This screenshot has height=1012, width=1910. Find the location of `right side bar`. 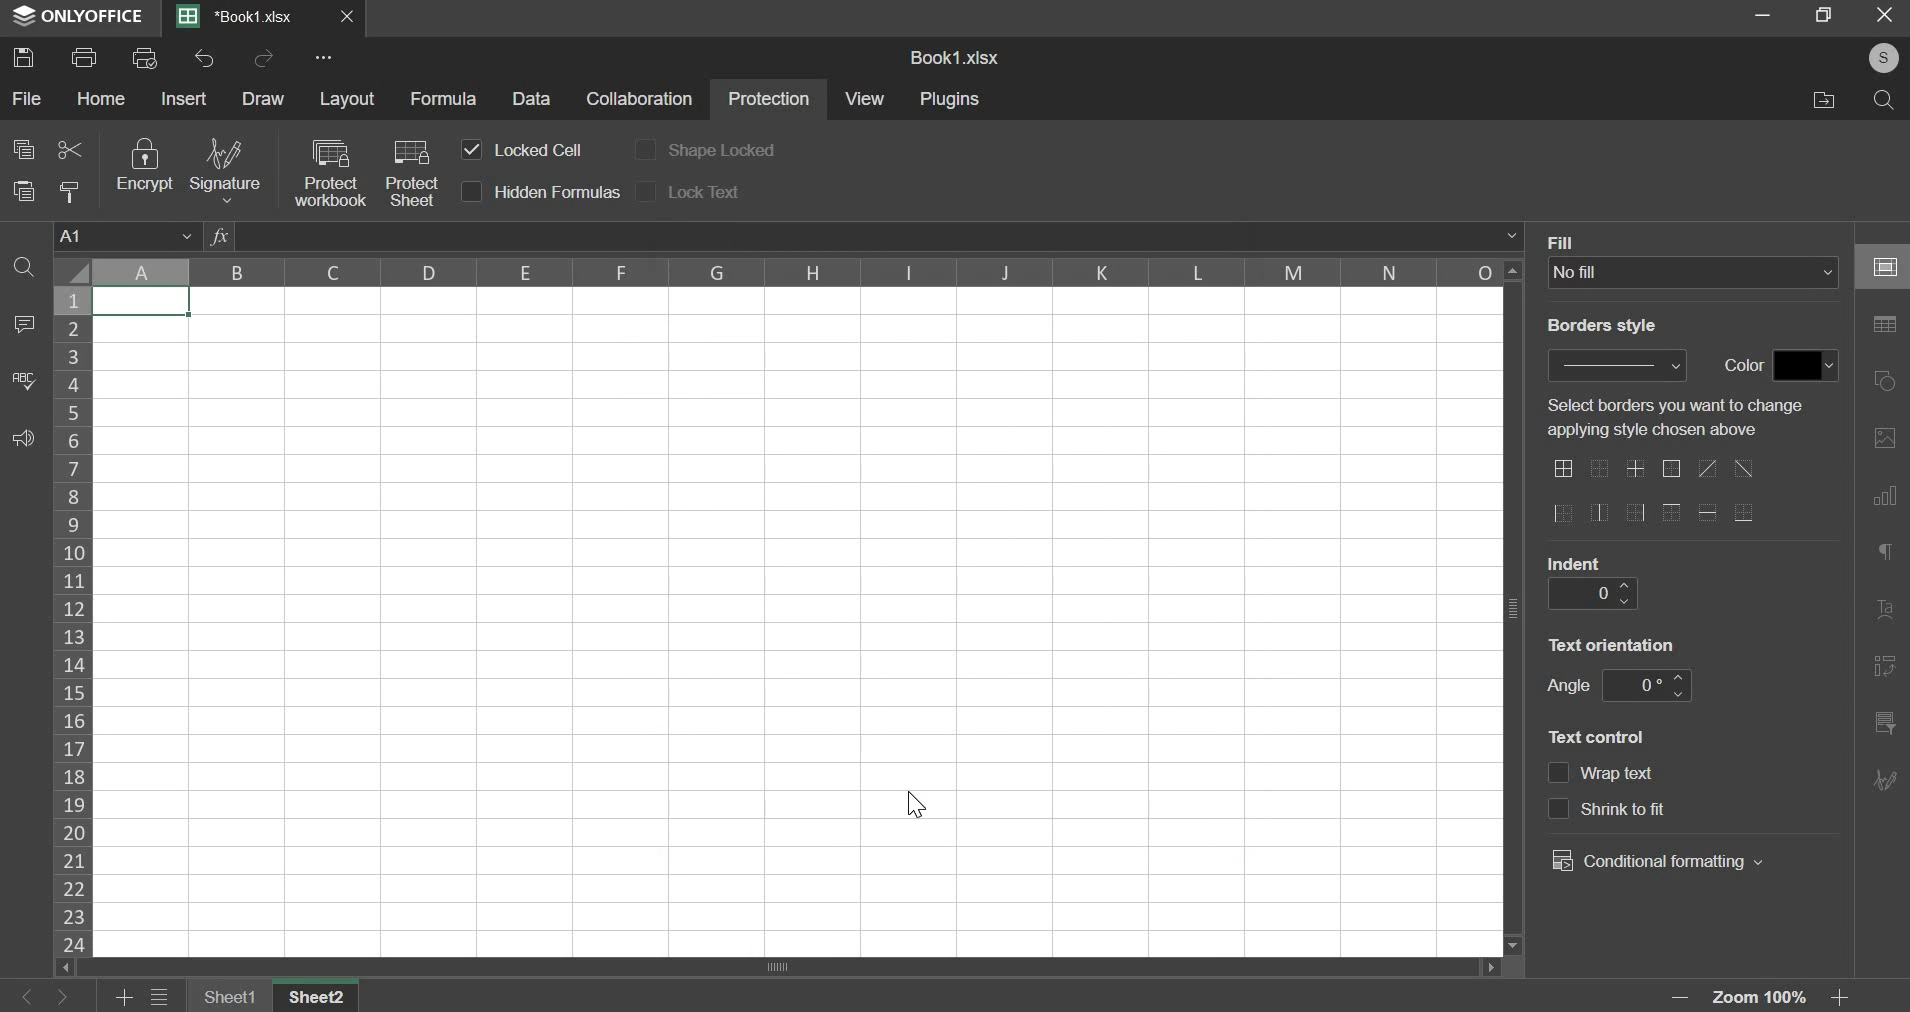

right side bar is located at coordinates (1890, 267).